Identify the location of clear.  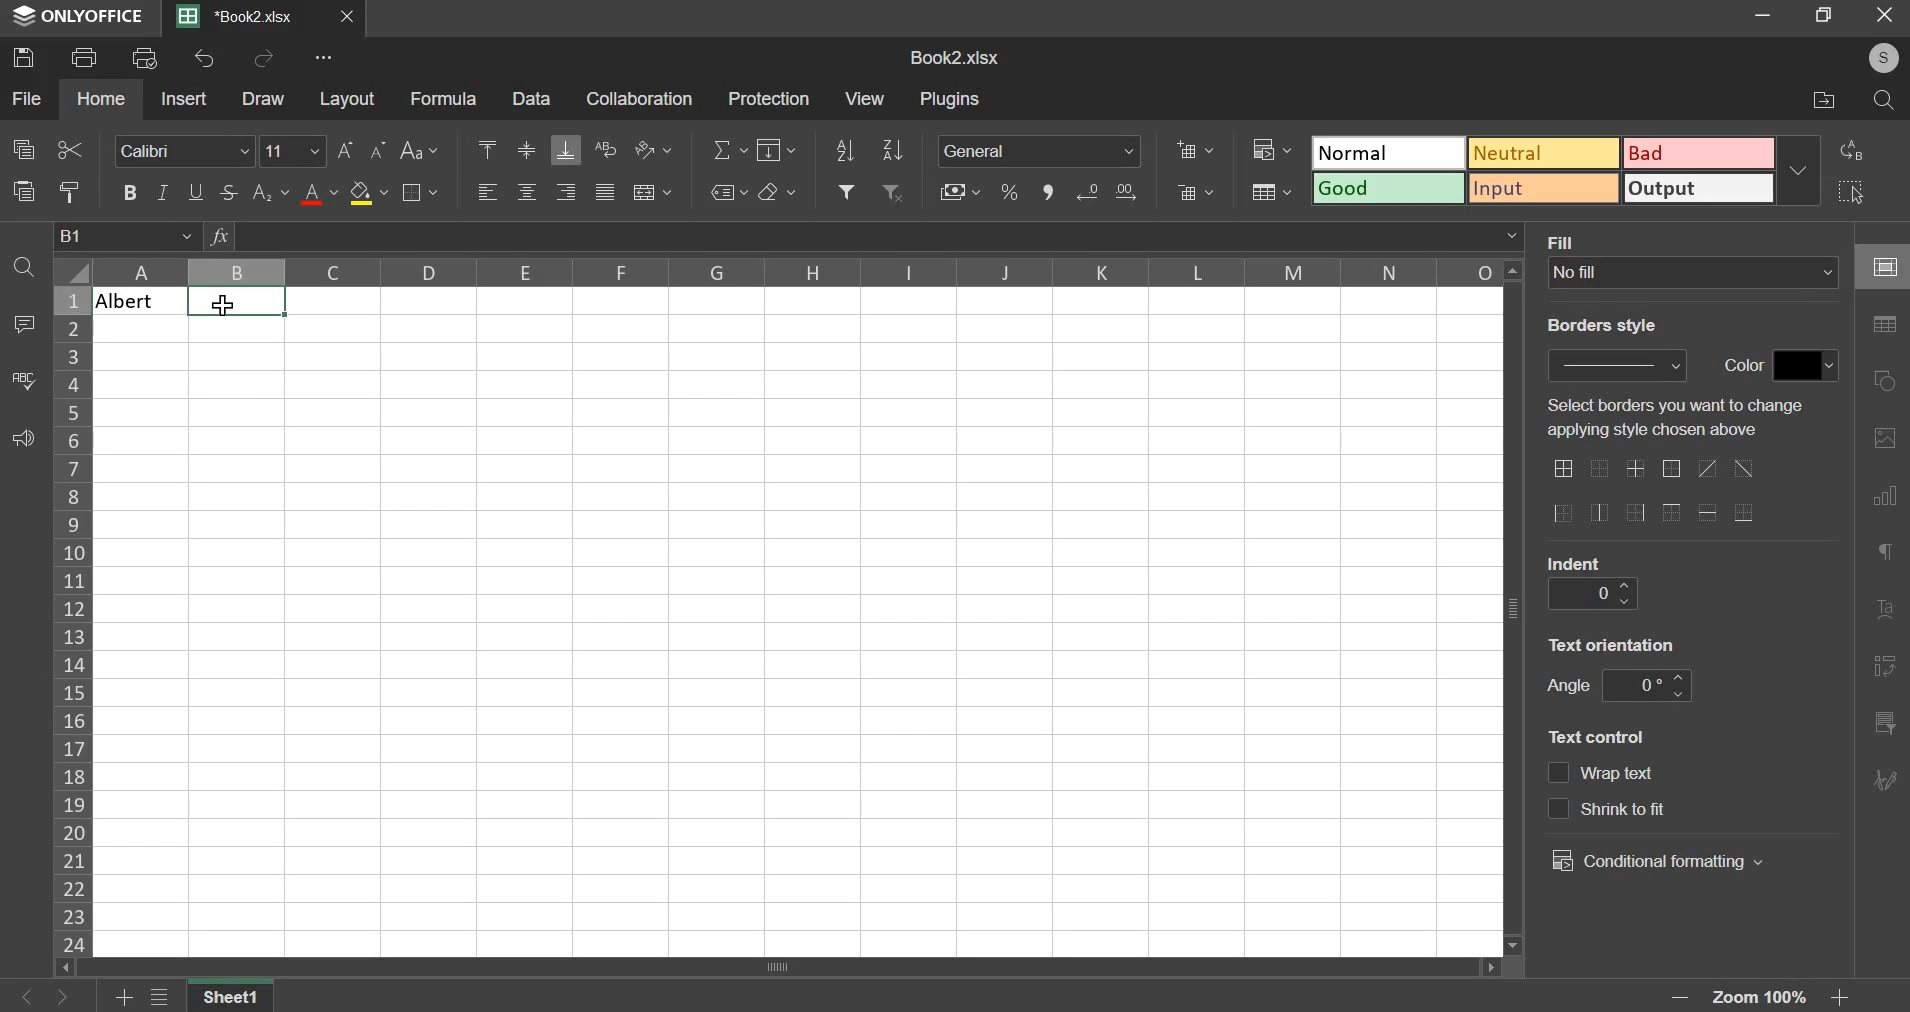
(777, 191).